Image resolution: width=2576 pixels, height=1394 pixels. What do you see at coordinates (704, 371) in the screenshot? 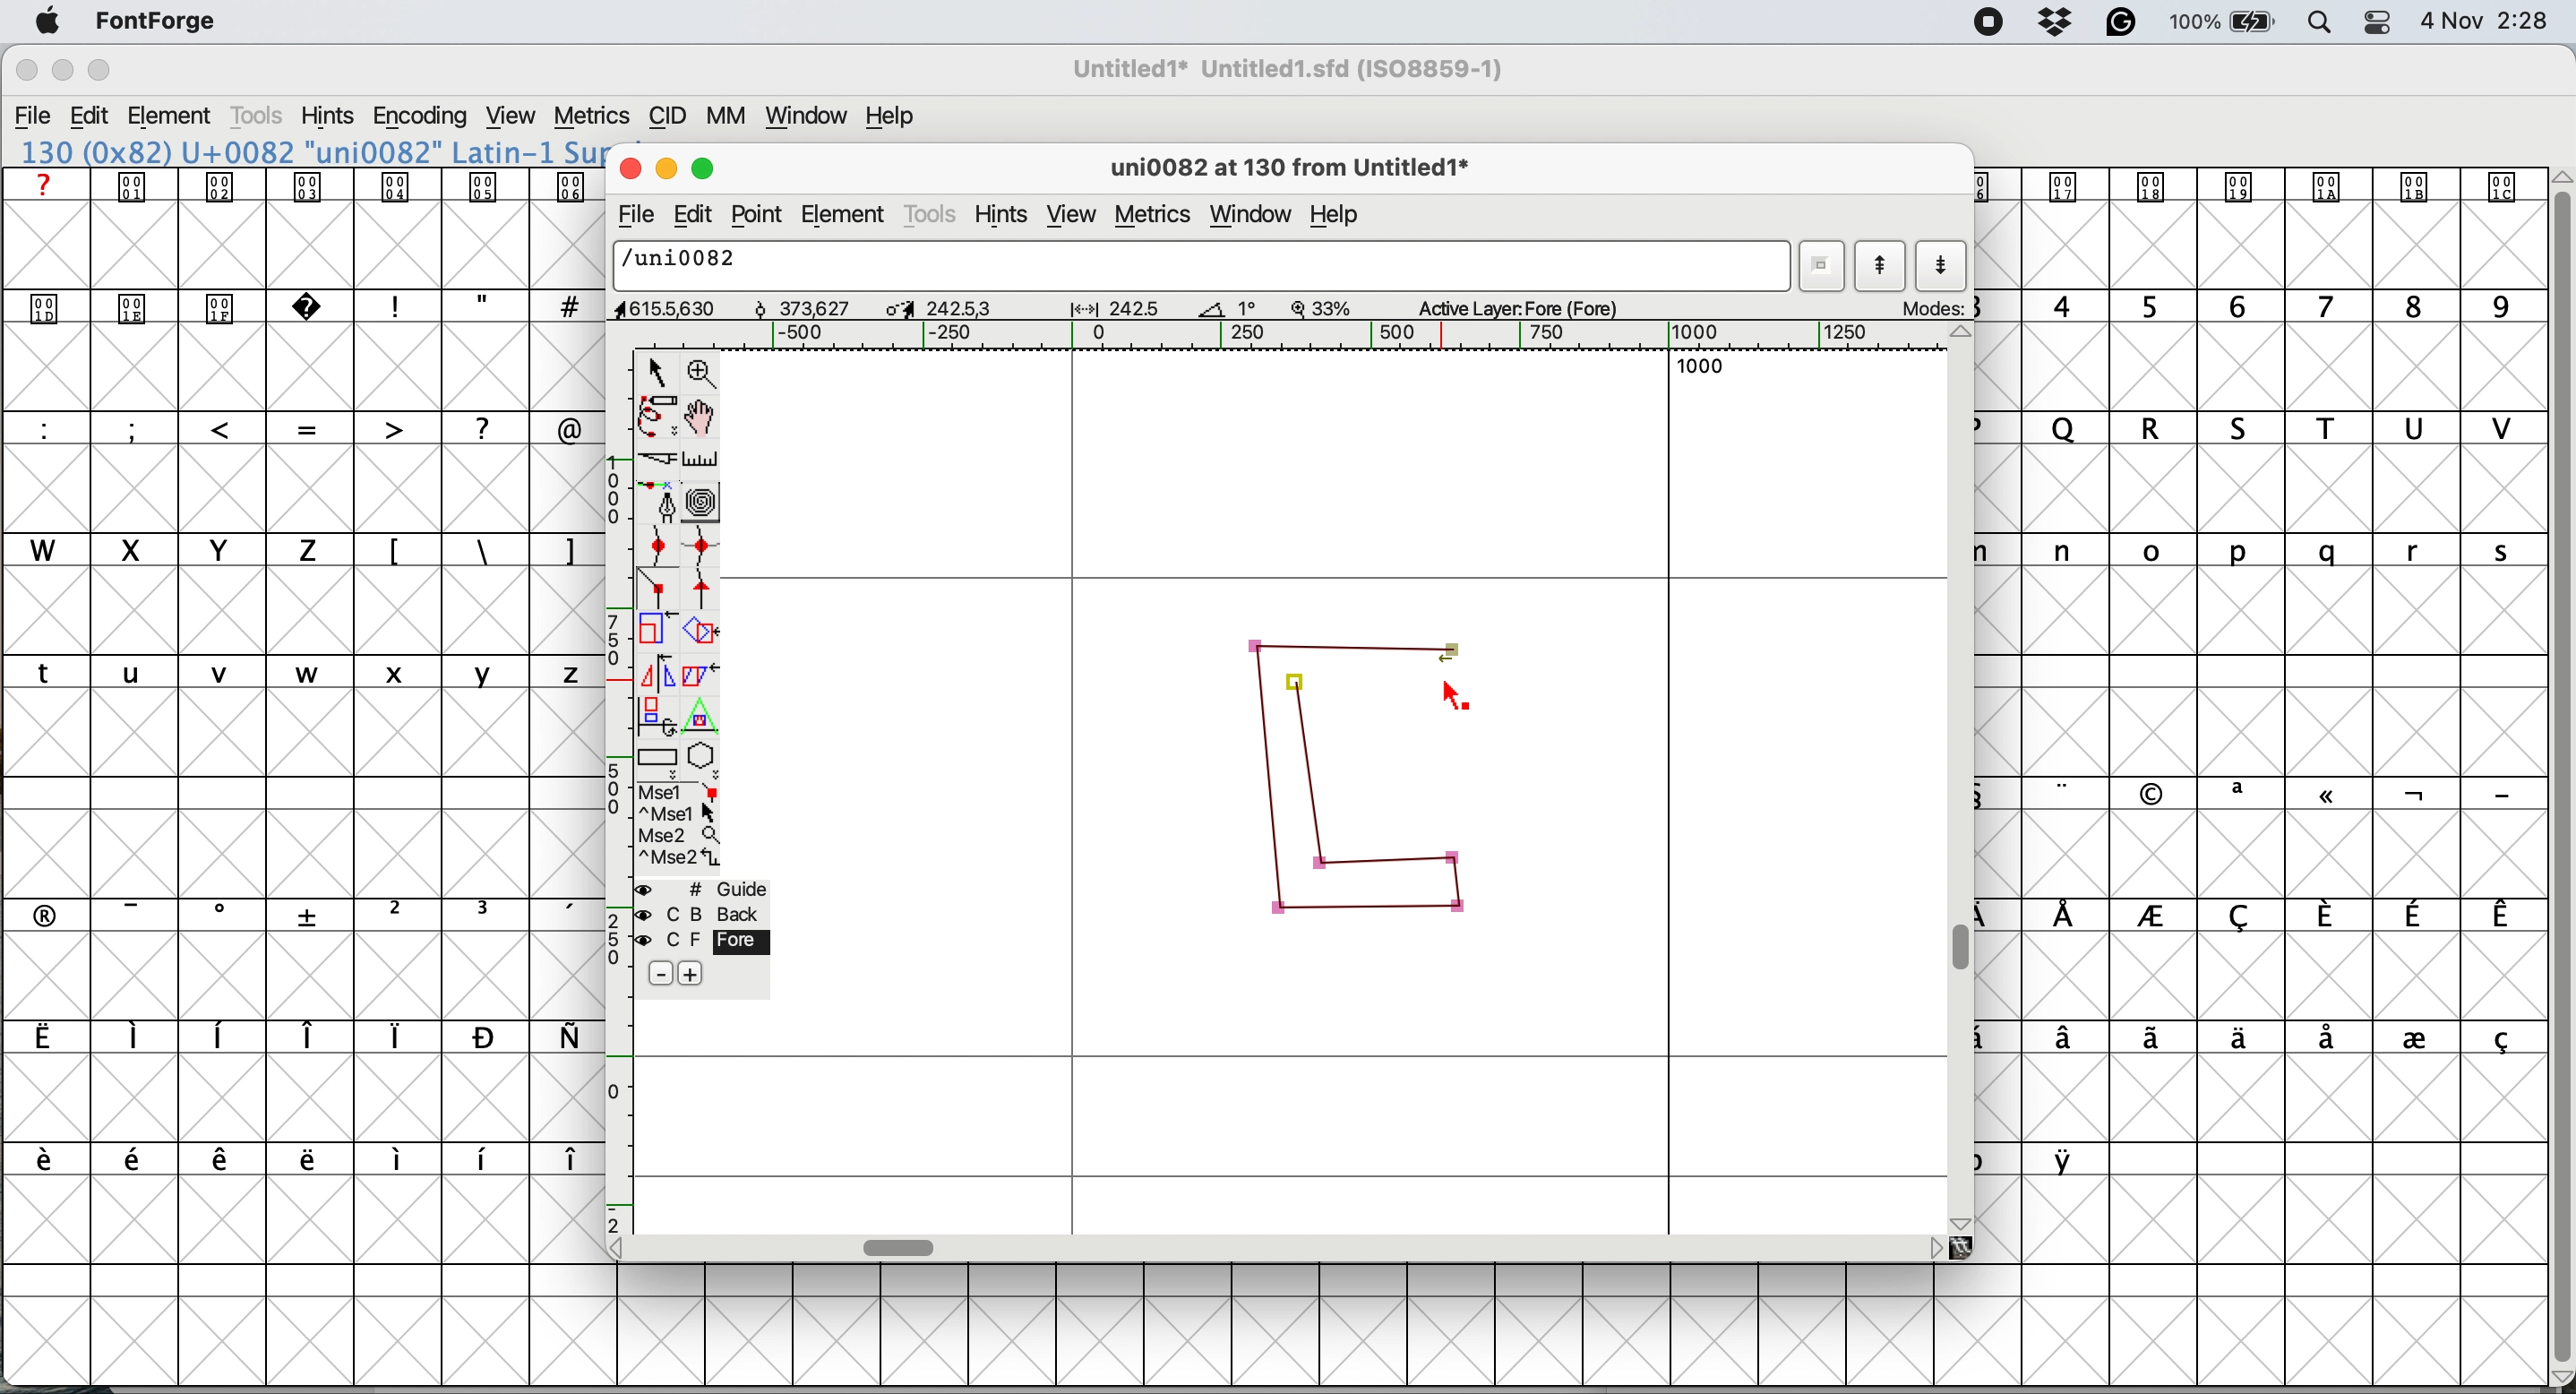
I see `zoom` at bounding box center [704, 371].